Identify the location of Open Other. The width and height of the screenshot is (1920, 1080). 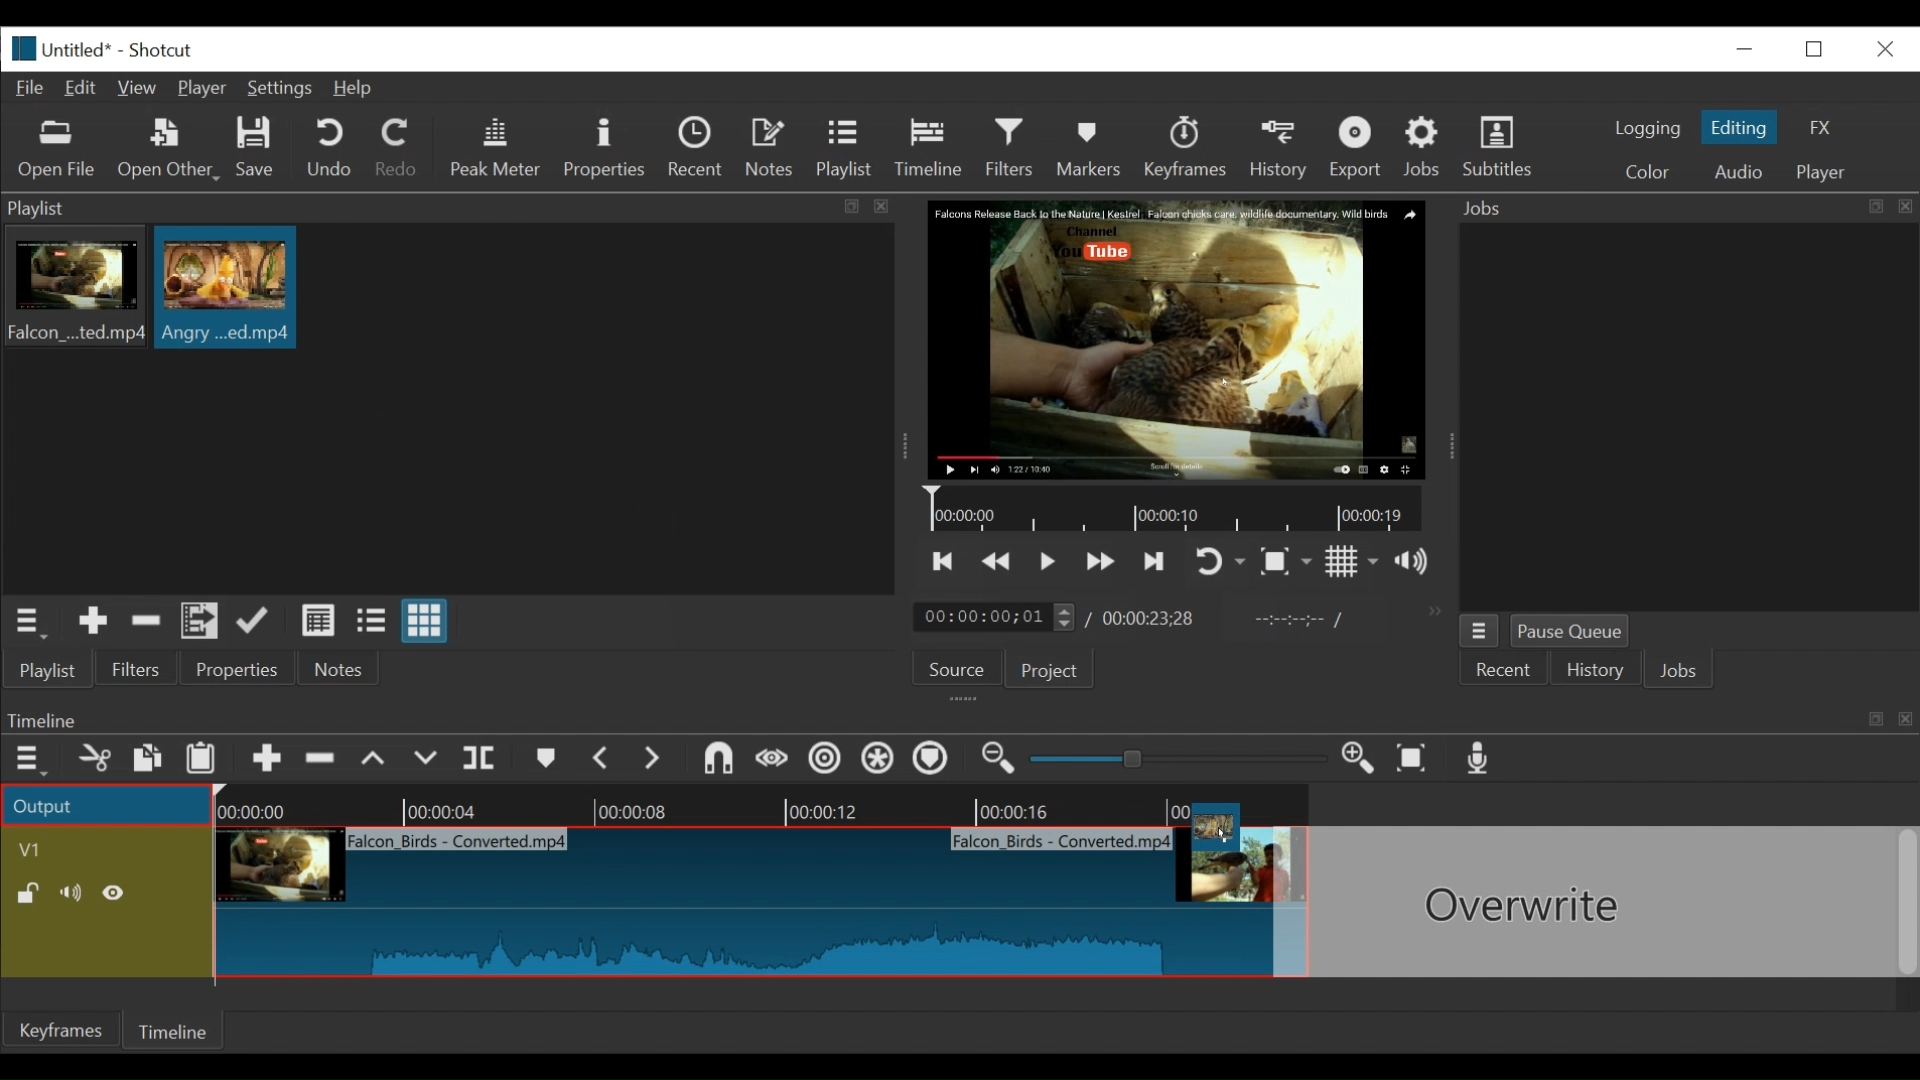
(170, 150).